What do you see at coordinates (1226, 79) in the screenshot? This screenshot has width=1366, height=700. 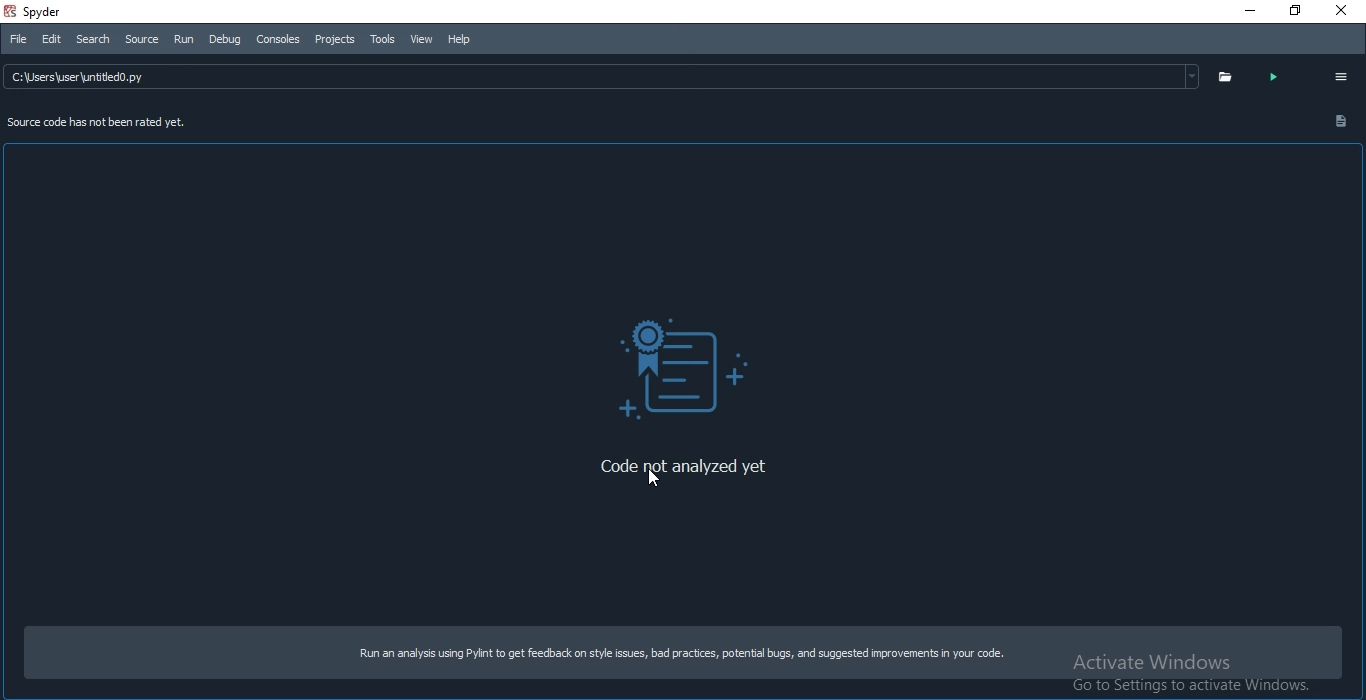 I see `folder` at bounding box center [1226, 79].